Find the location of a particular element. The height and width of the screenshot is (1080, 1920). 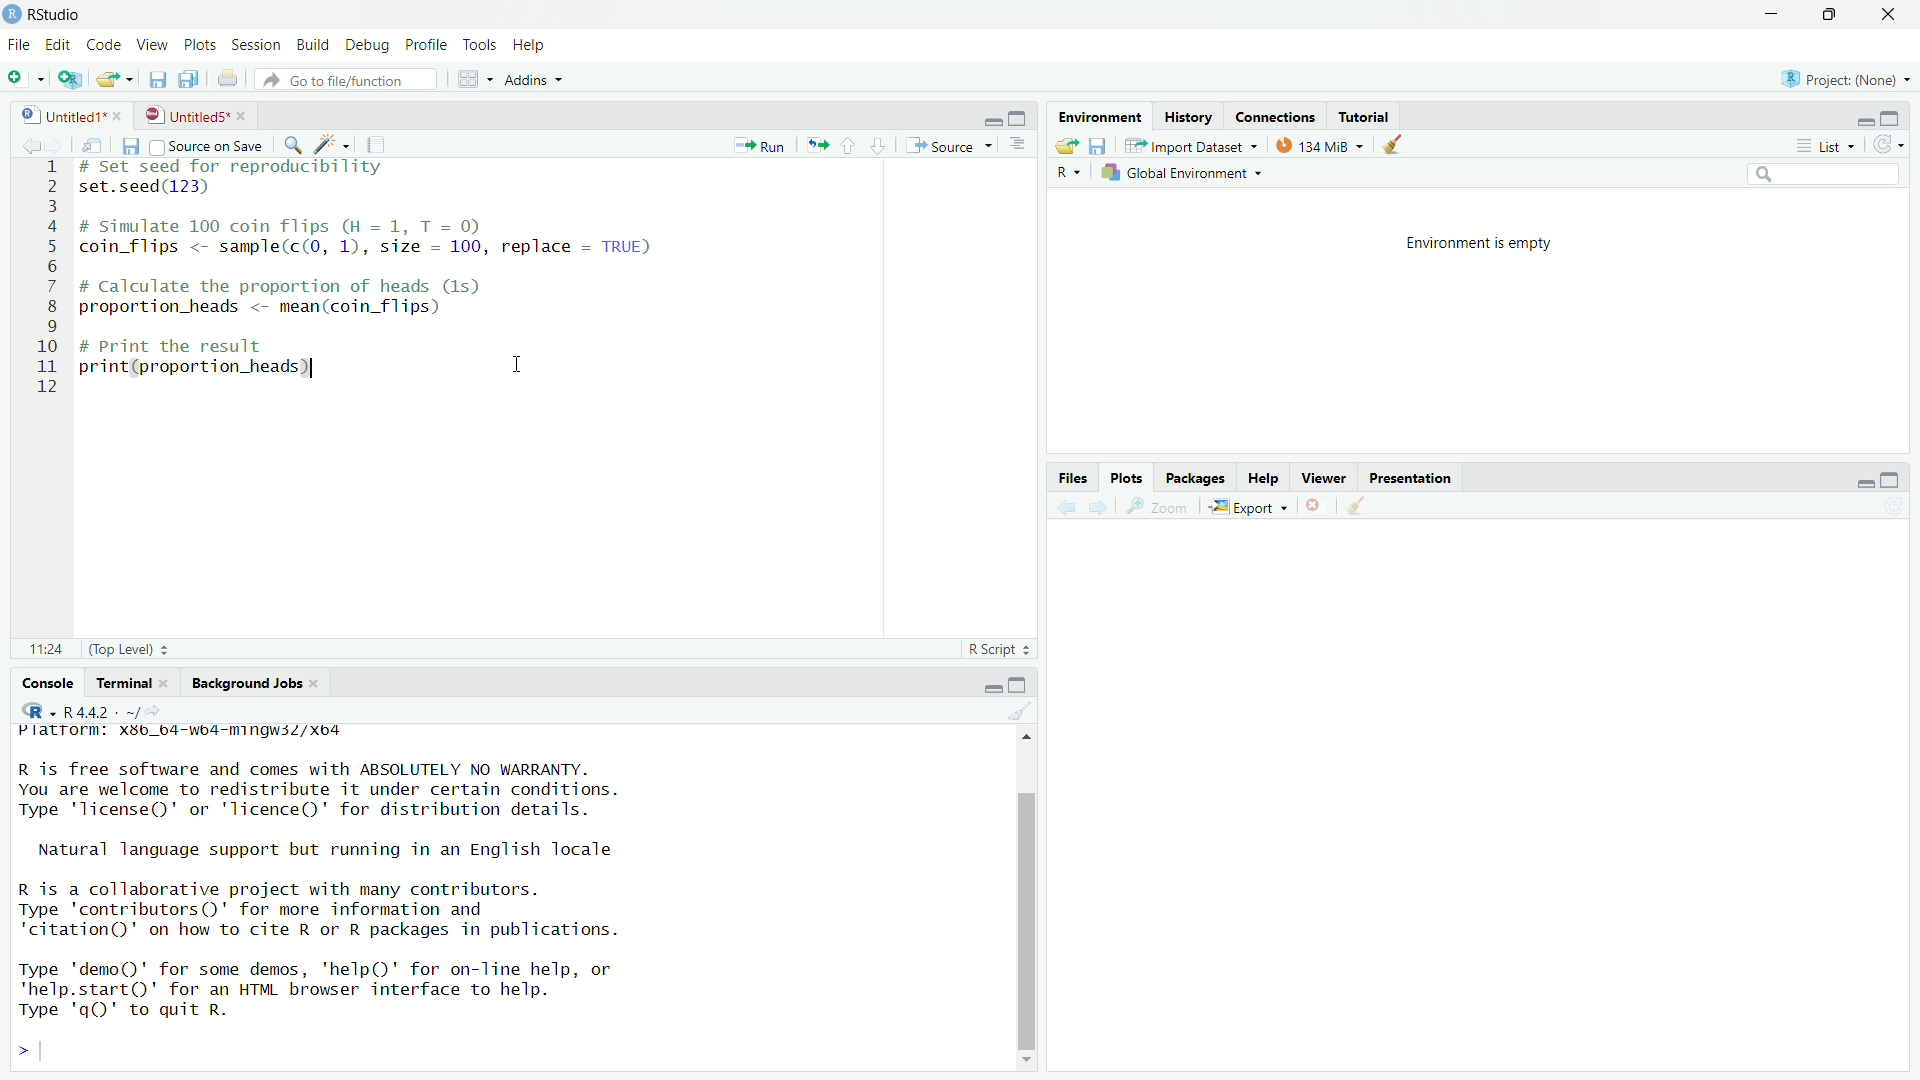

clear objects from the workspace is located at coordinates (1398, 145).